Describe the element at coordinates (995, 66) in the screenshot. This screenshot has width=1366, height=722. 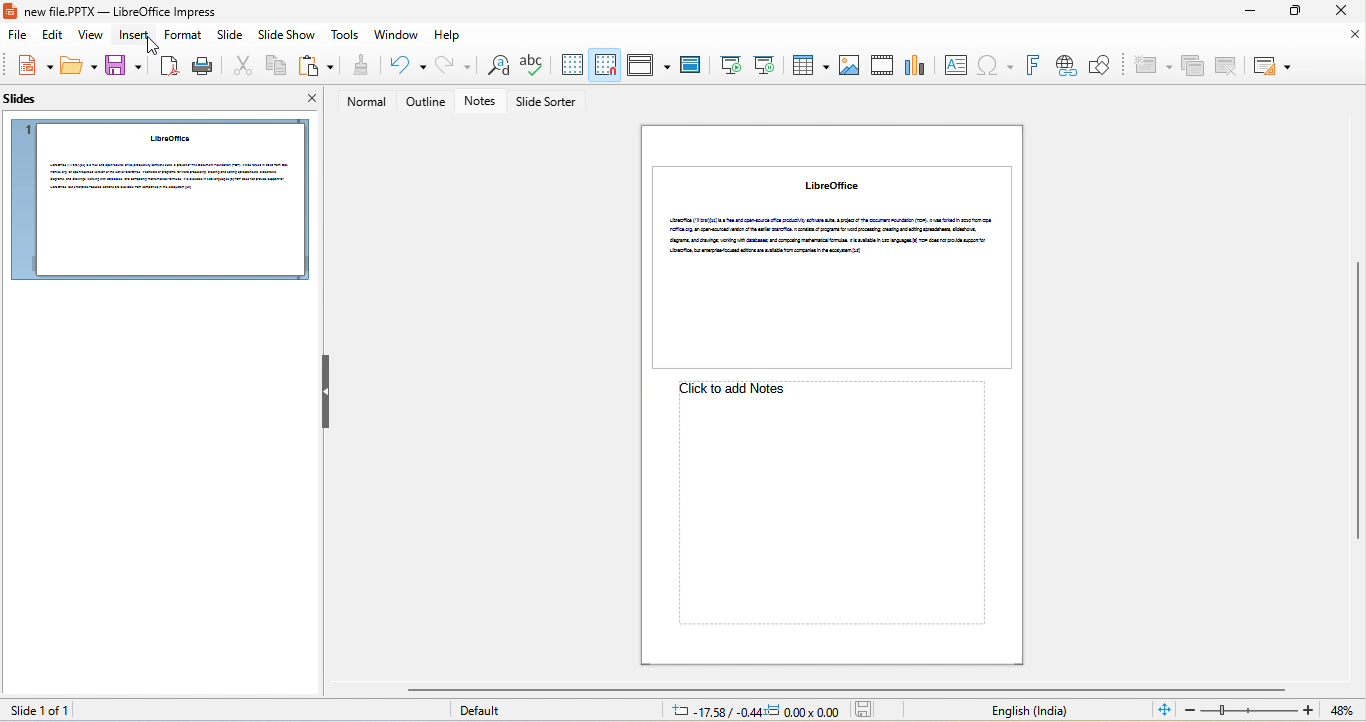
I see `special character` at that location.